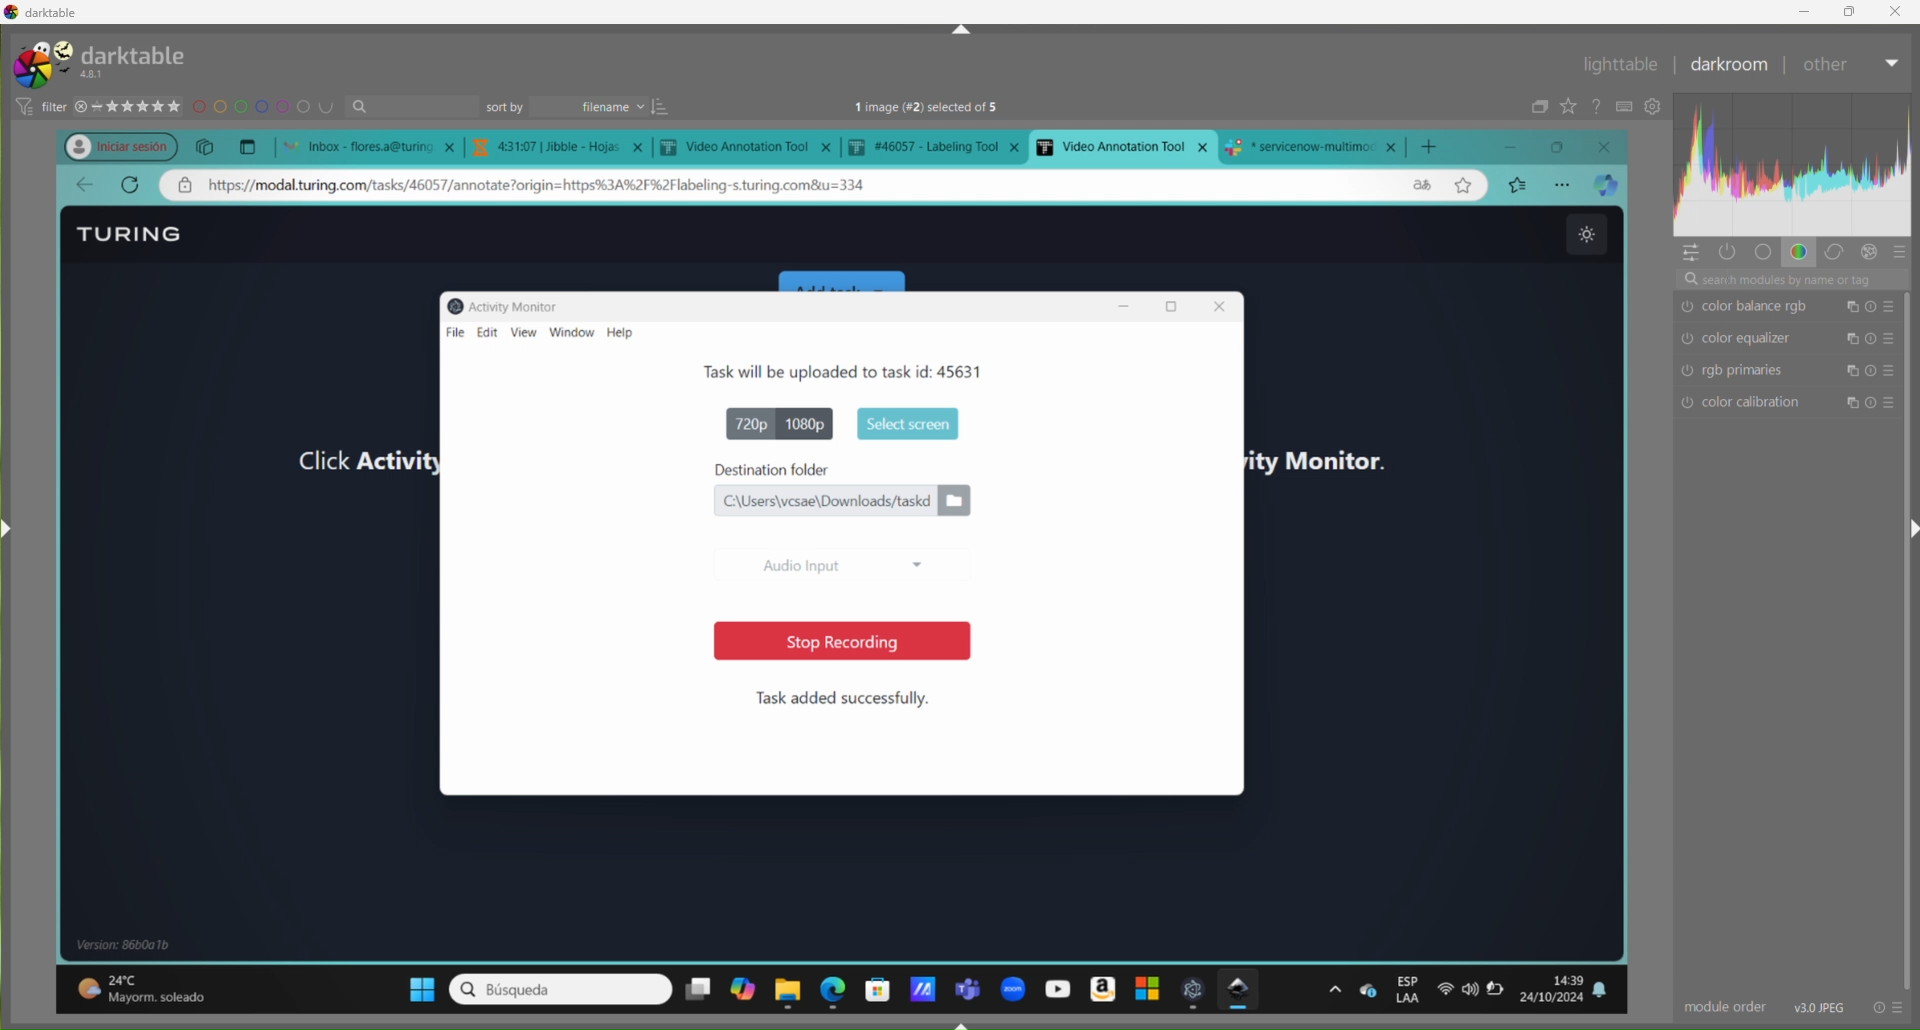 The image size is (1920, 1030). What do you see at coordinates (84, 186) in the screenshot?
I see `go back` at bounding box center [84, 186].